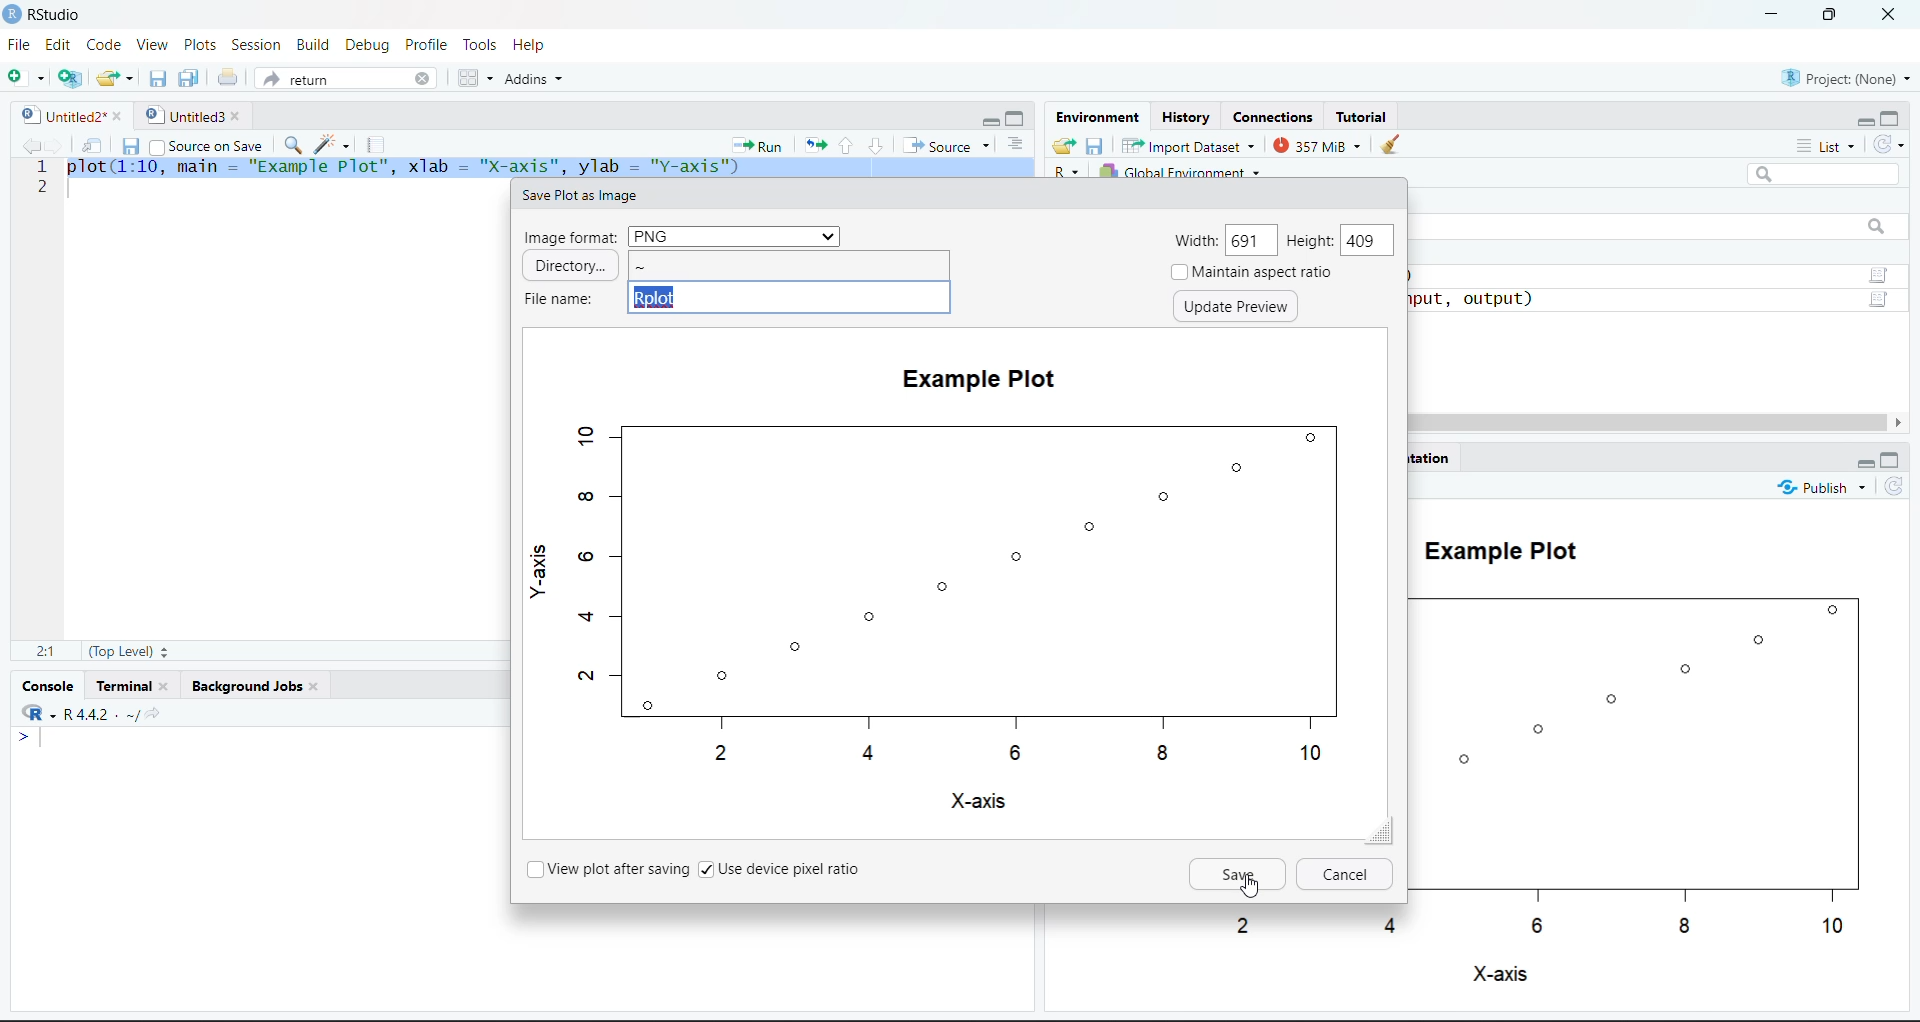  Describe the element at coordinates (788, 265) in the screenshot. I see `~` at that location.